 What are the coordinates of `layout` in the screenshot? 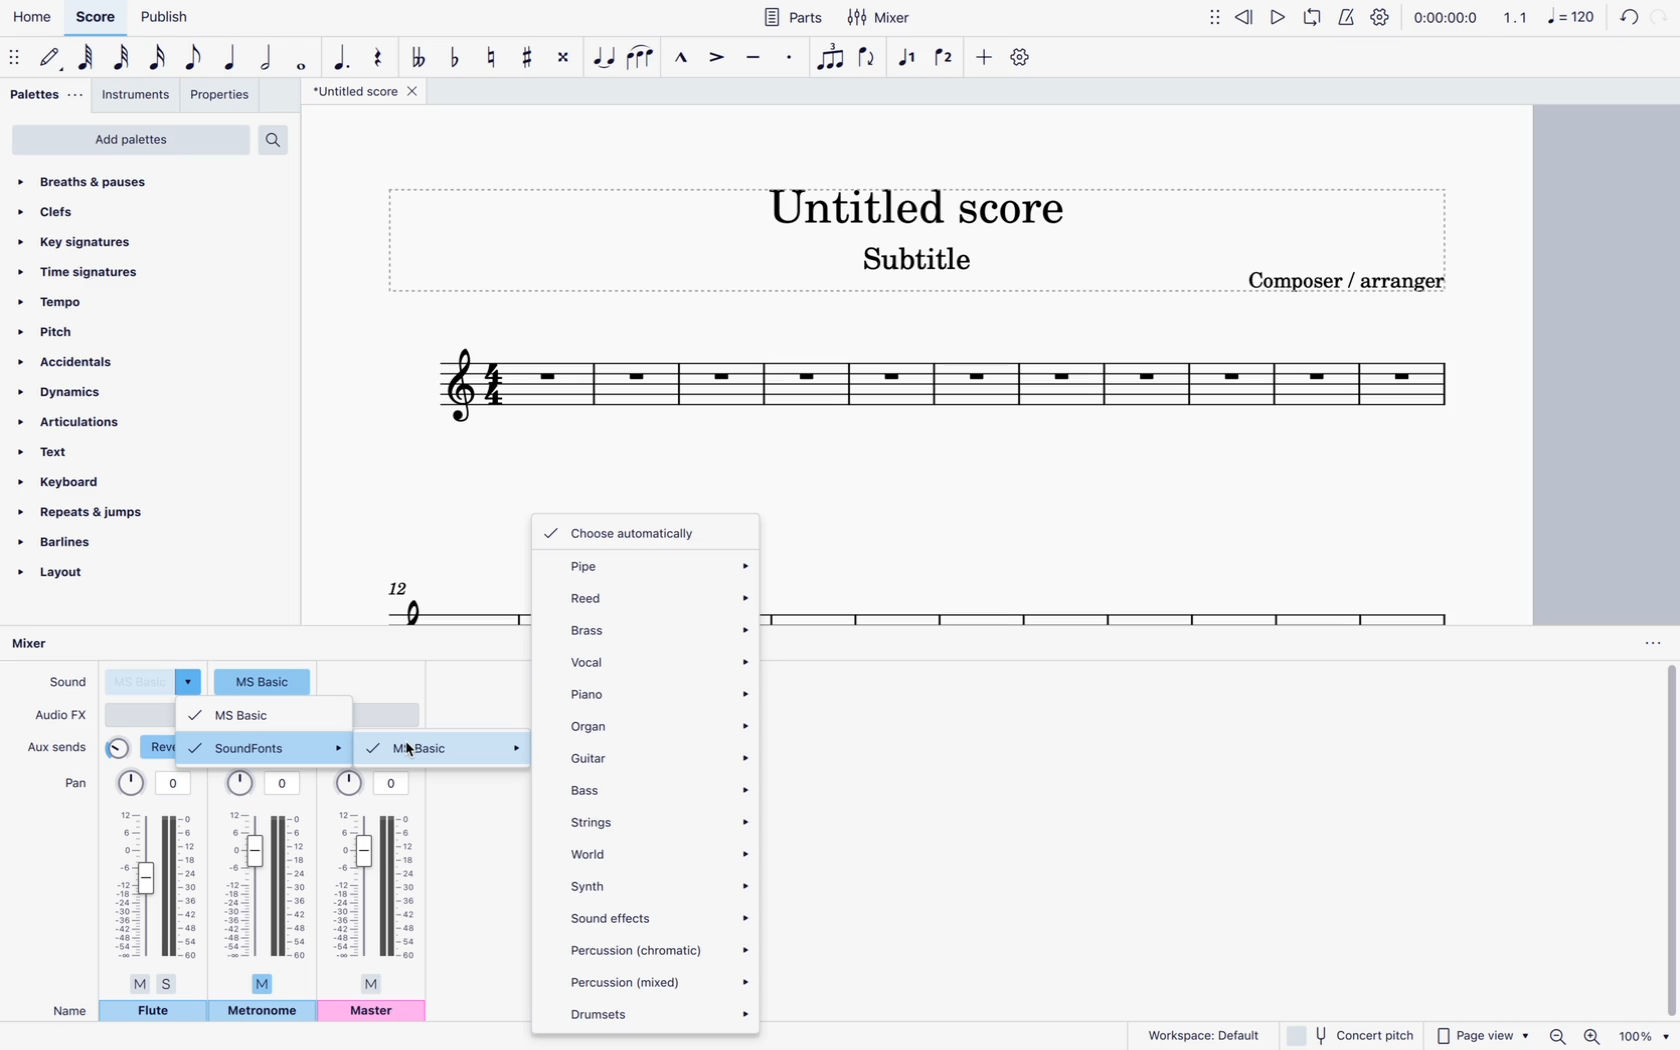 It's located at (76, 579).